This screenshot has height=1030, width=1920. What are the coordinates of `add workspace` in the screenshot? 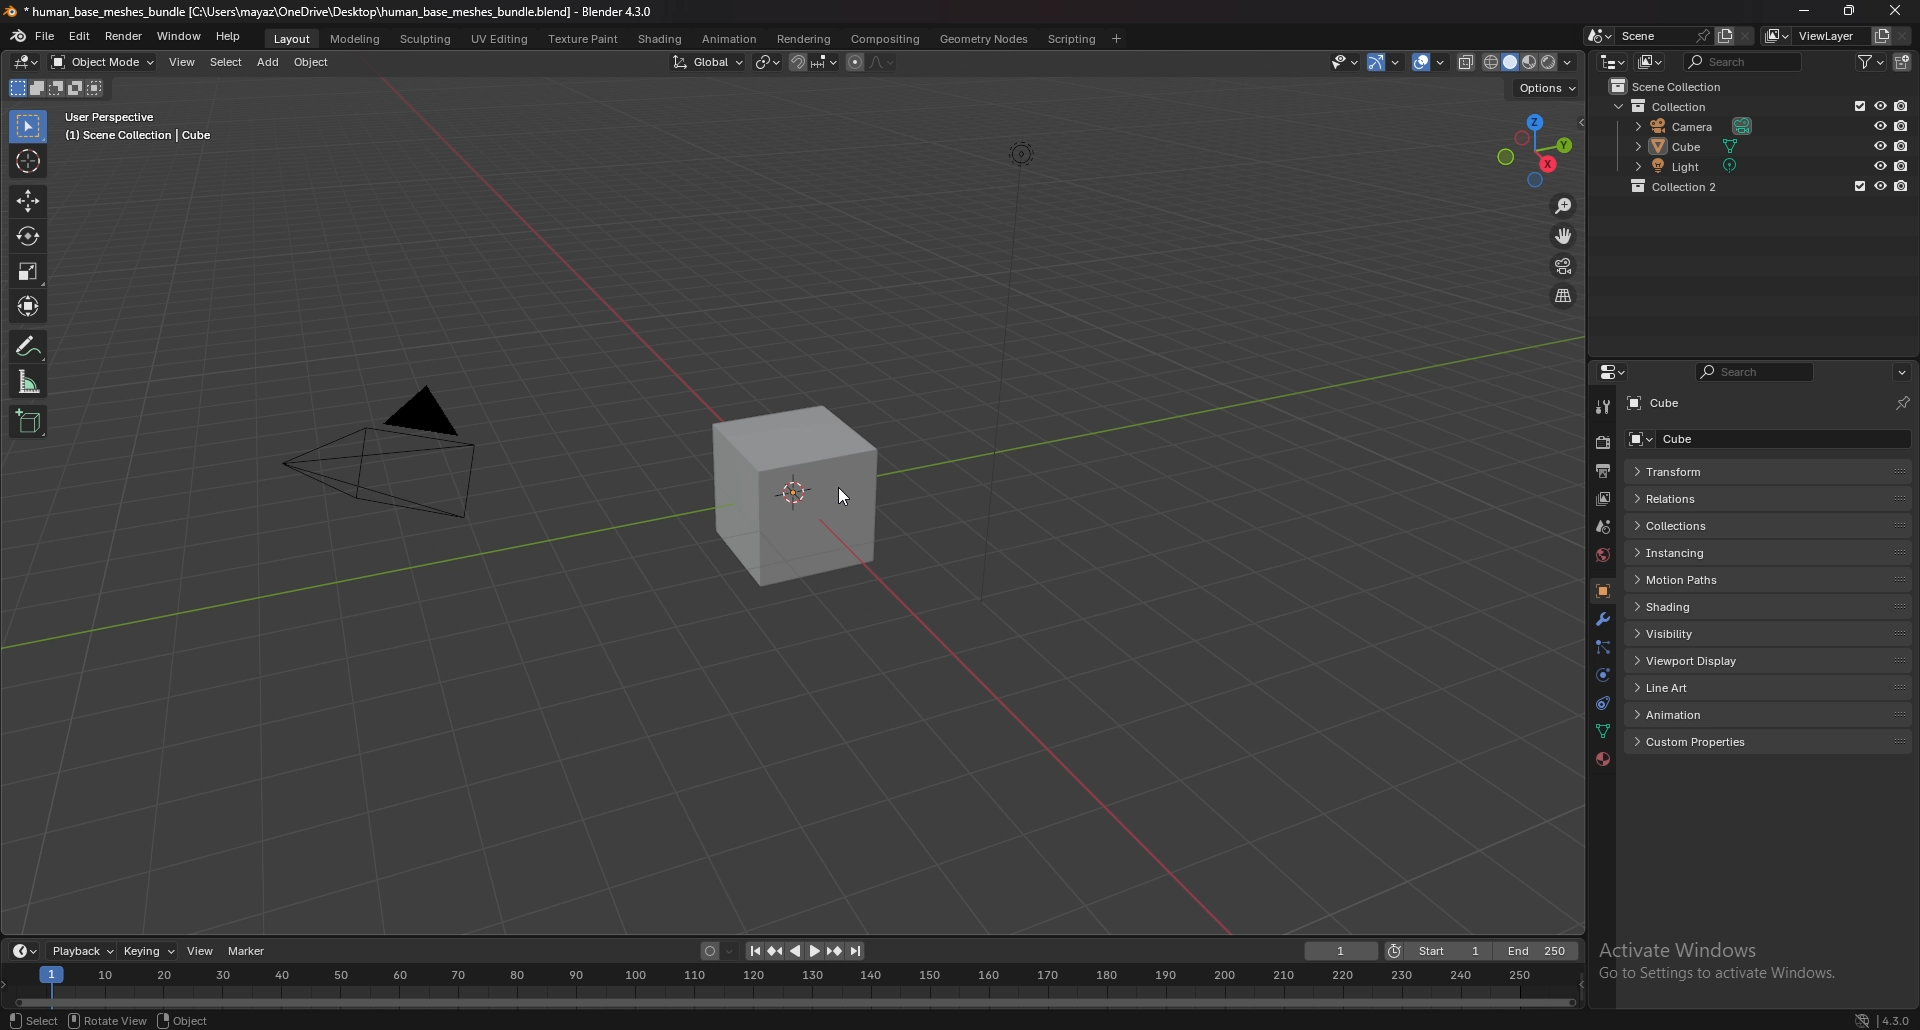 It's located at (1114, 39).